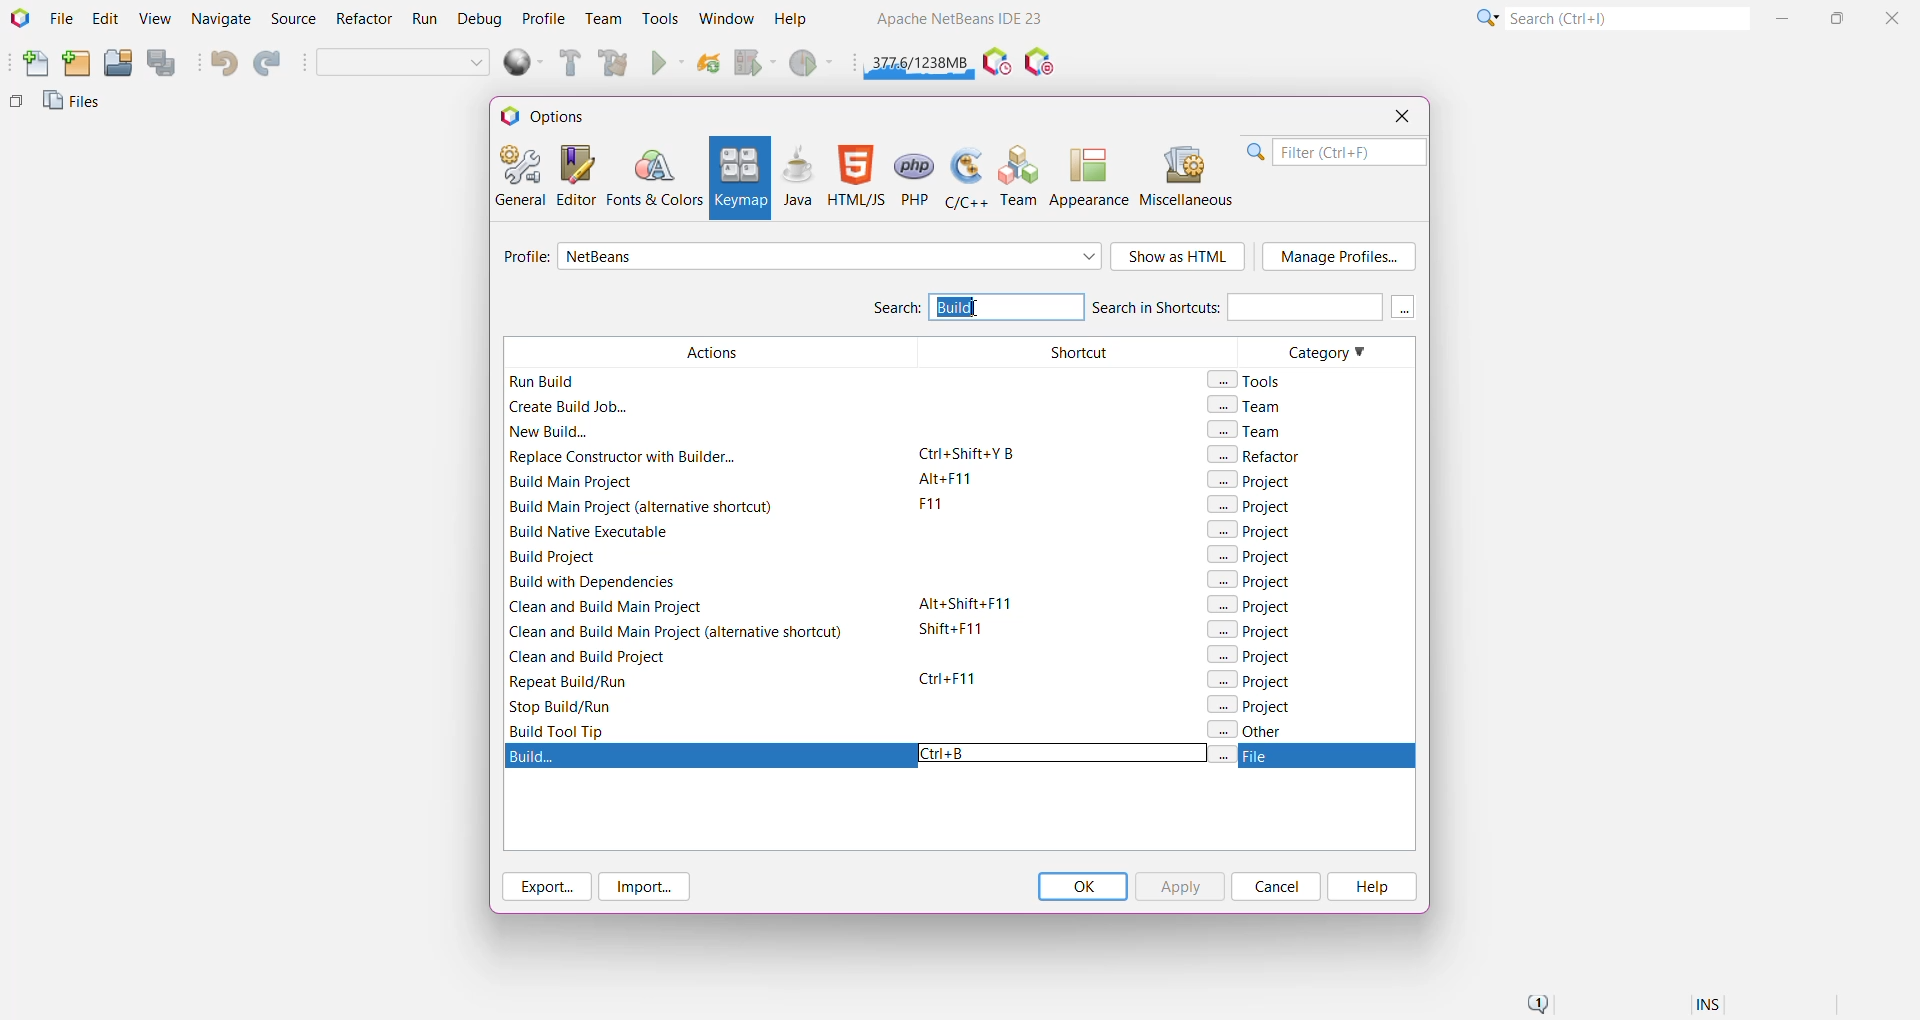 This screenshot has height=1020, width=1920. What do you see at coordinates (477, 20) in the screenshot?
I see `Debug ` at bounding box center [477, 20].